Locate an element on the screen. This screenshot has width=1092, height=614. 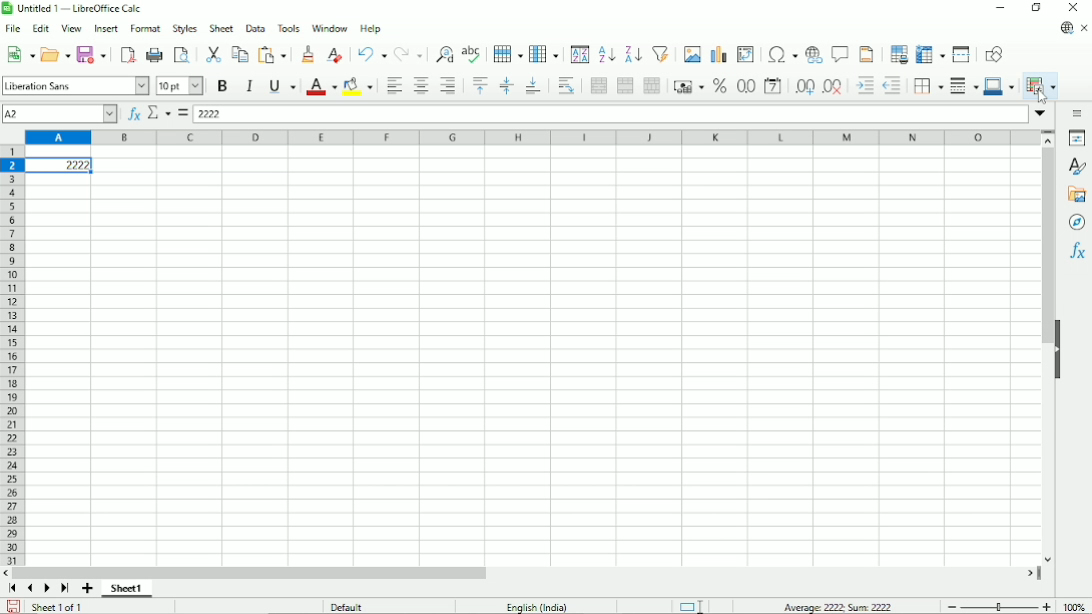
Clear direct formatting is located at coordinates (334, 55).